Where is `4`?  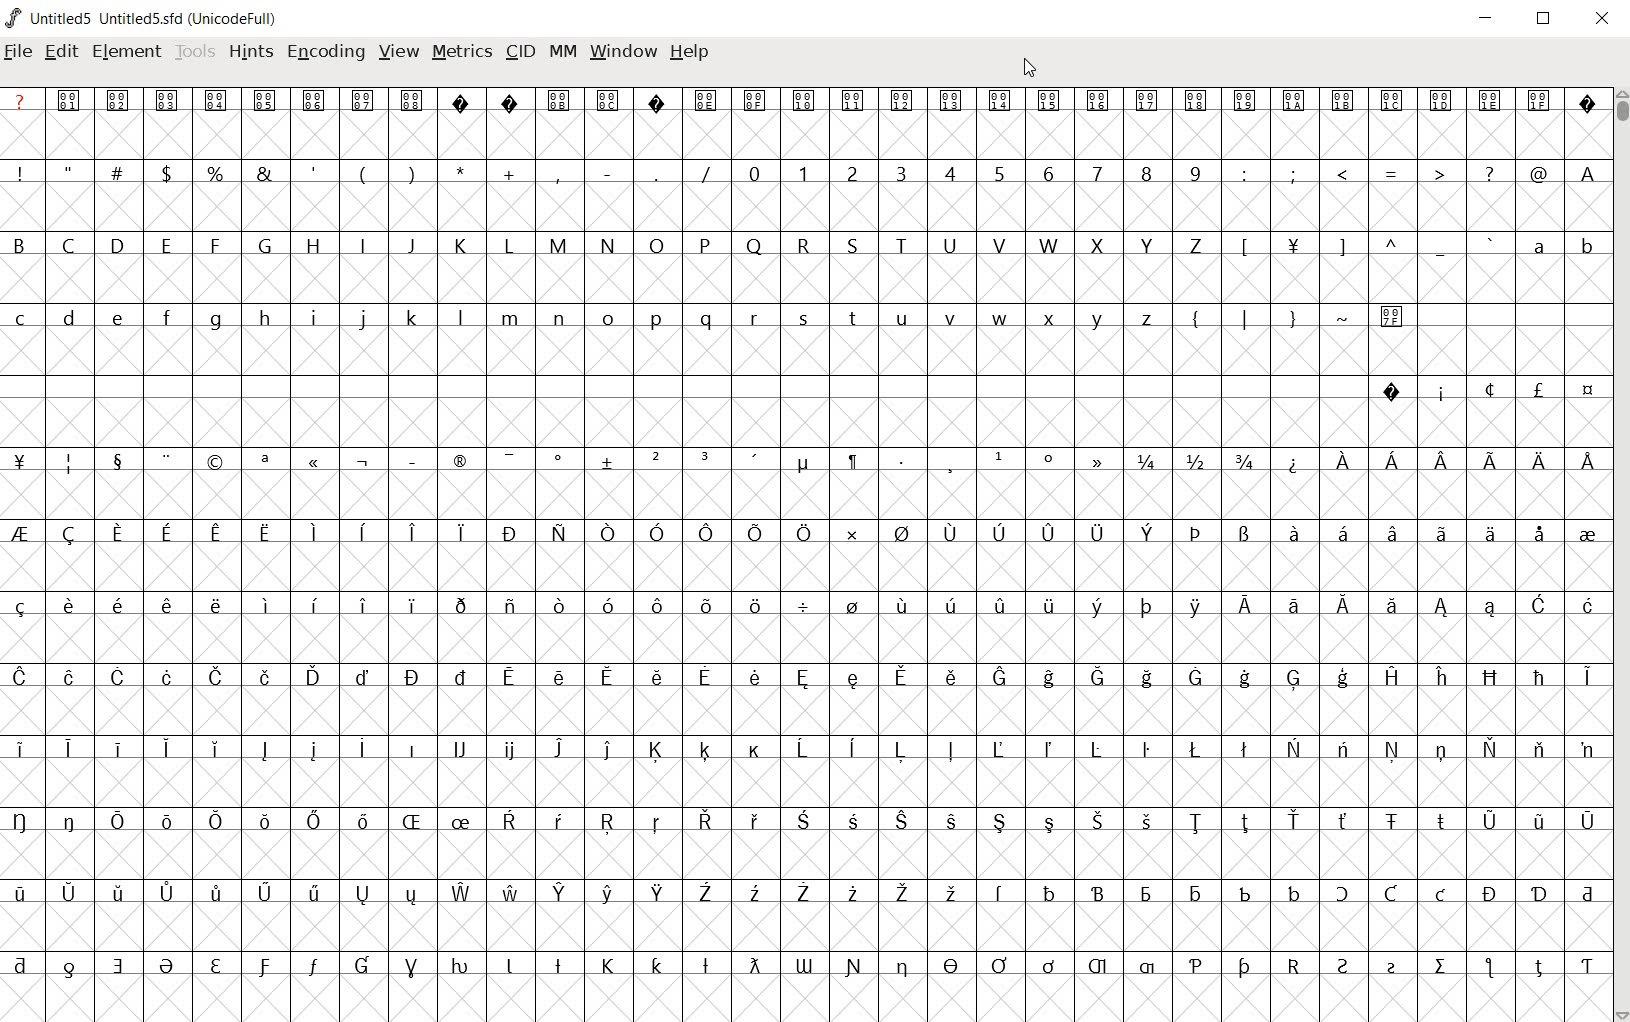 4 is located at coordinates (949, 172).